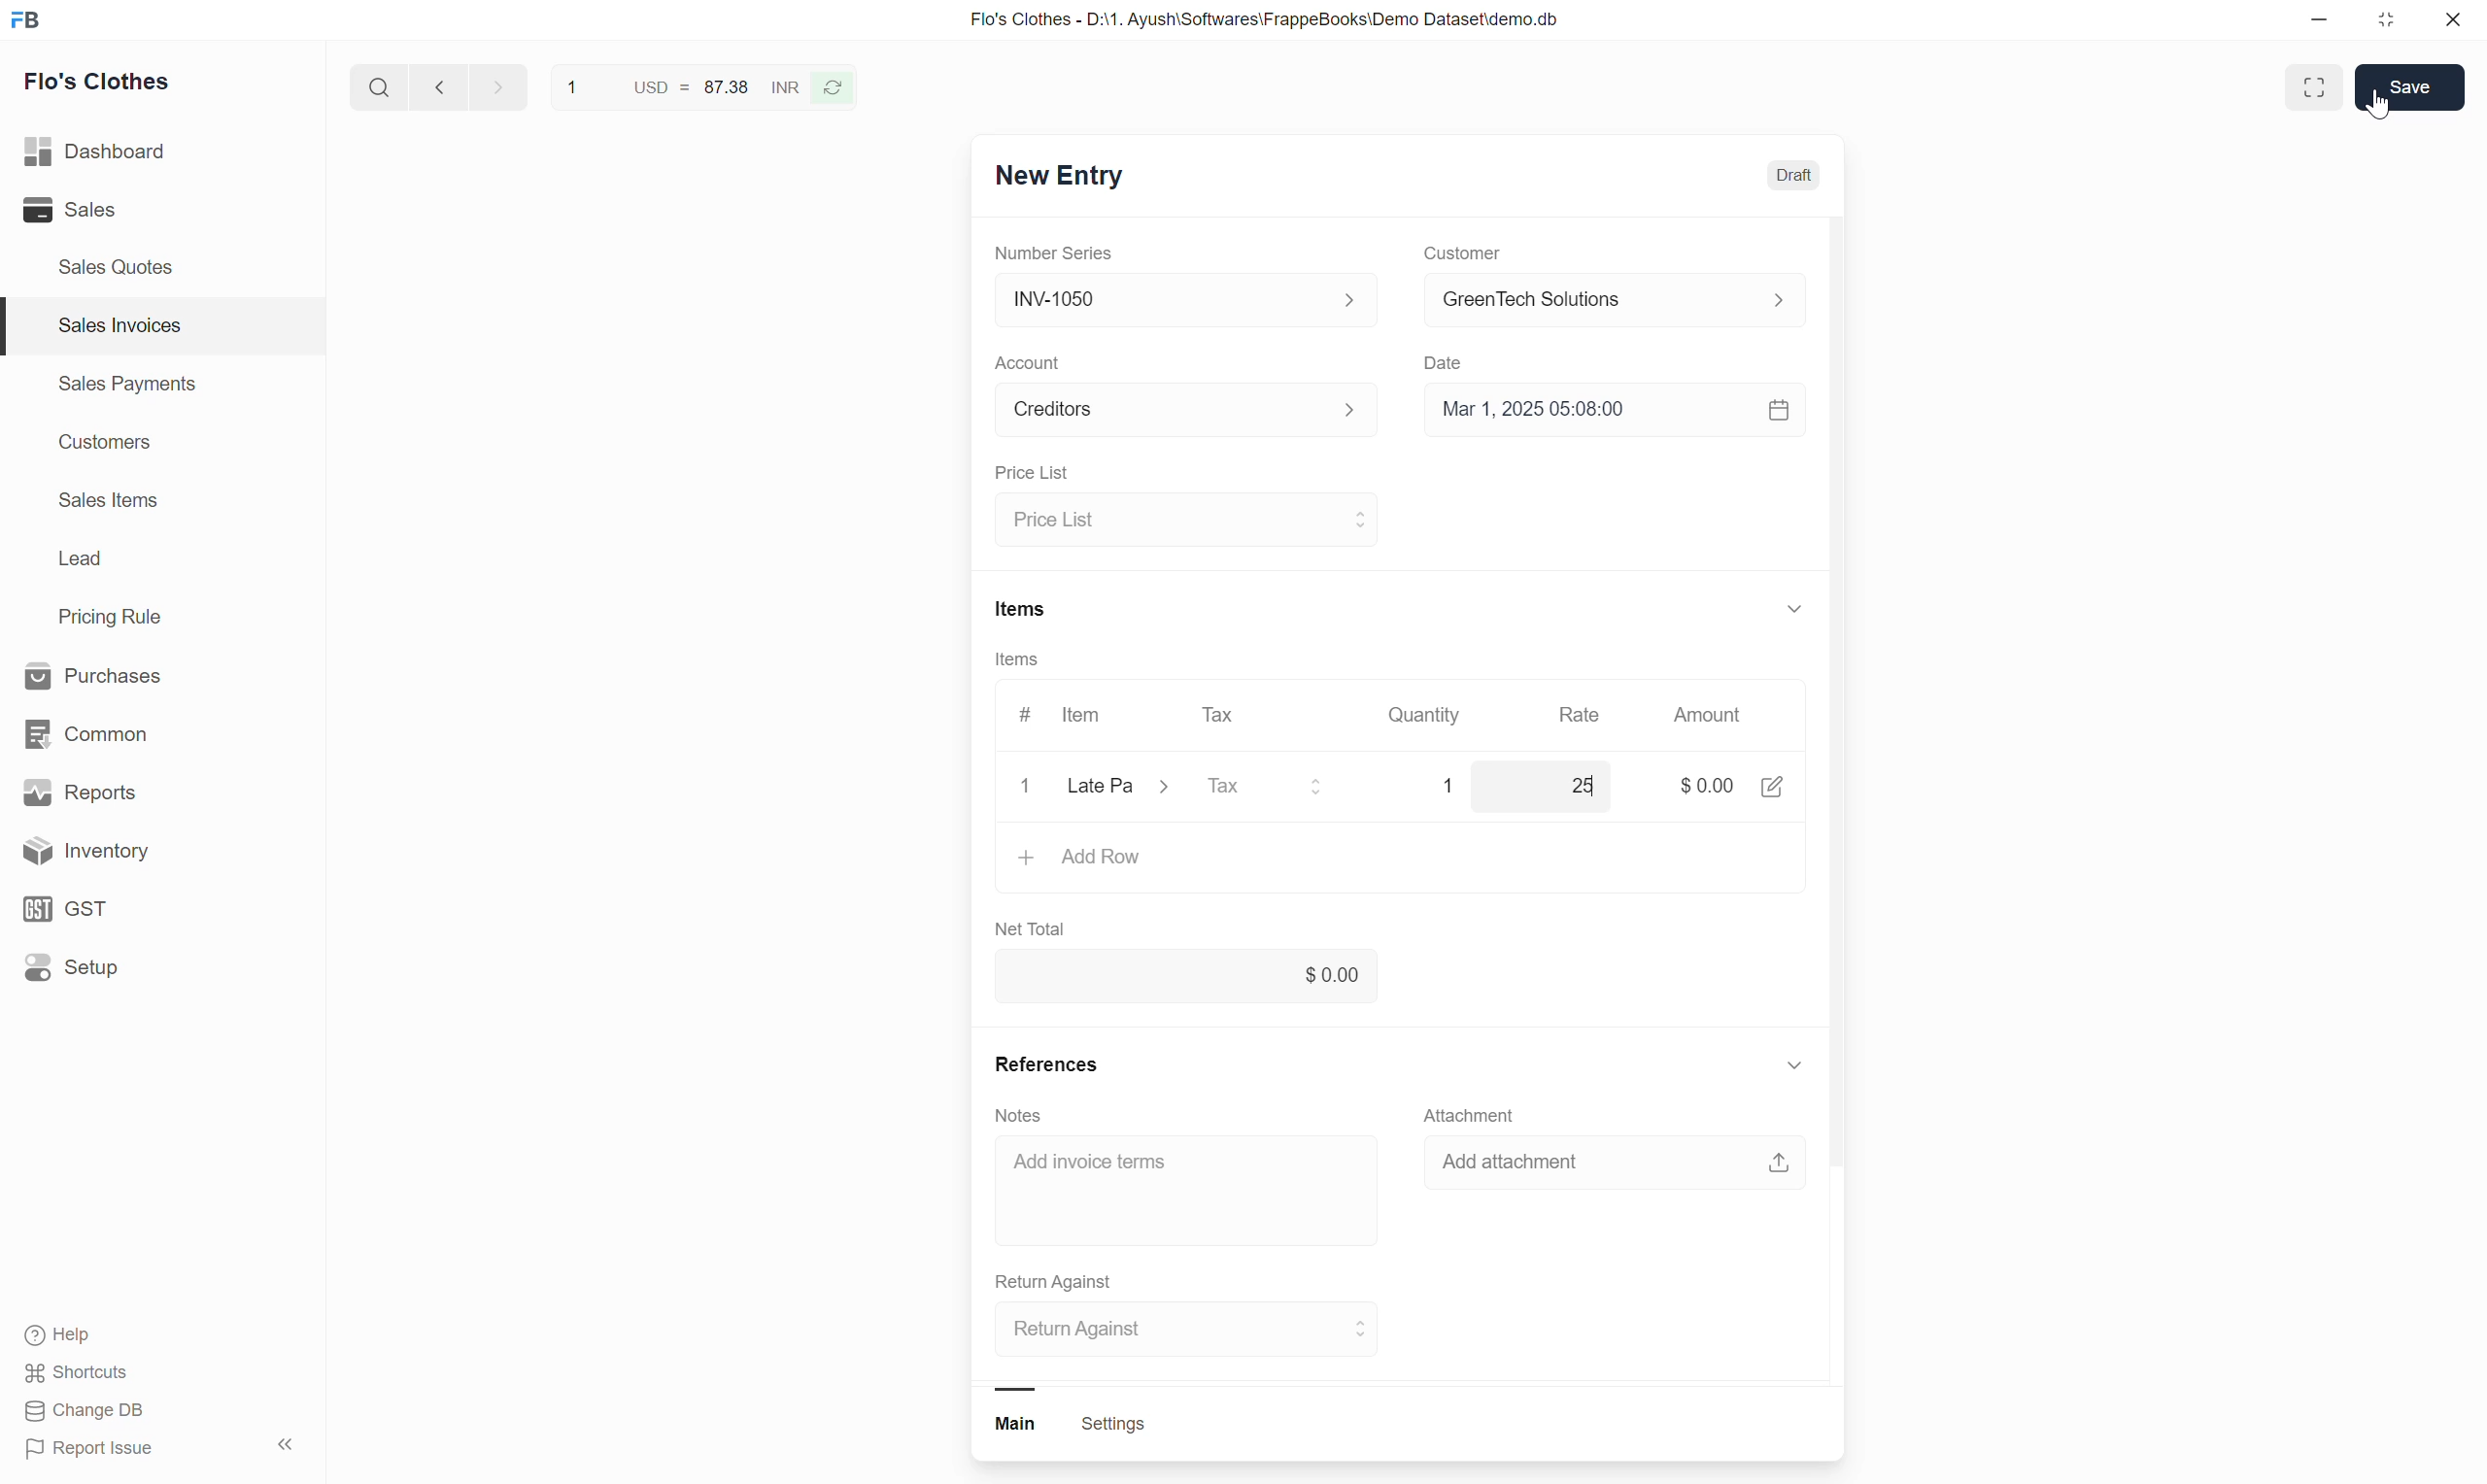  I want to click on Quantity, so click(1431, 718).